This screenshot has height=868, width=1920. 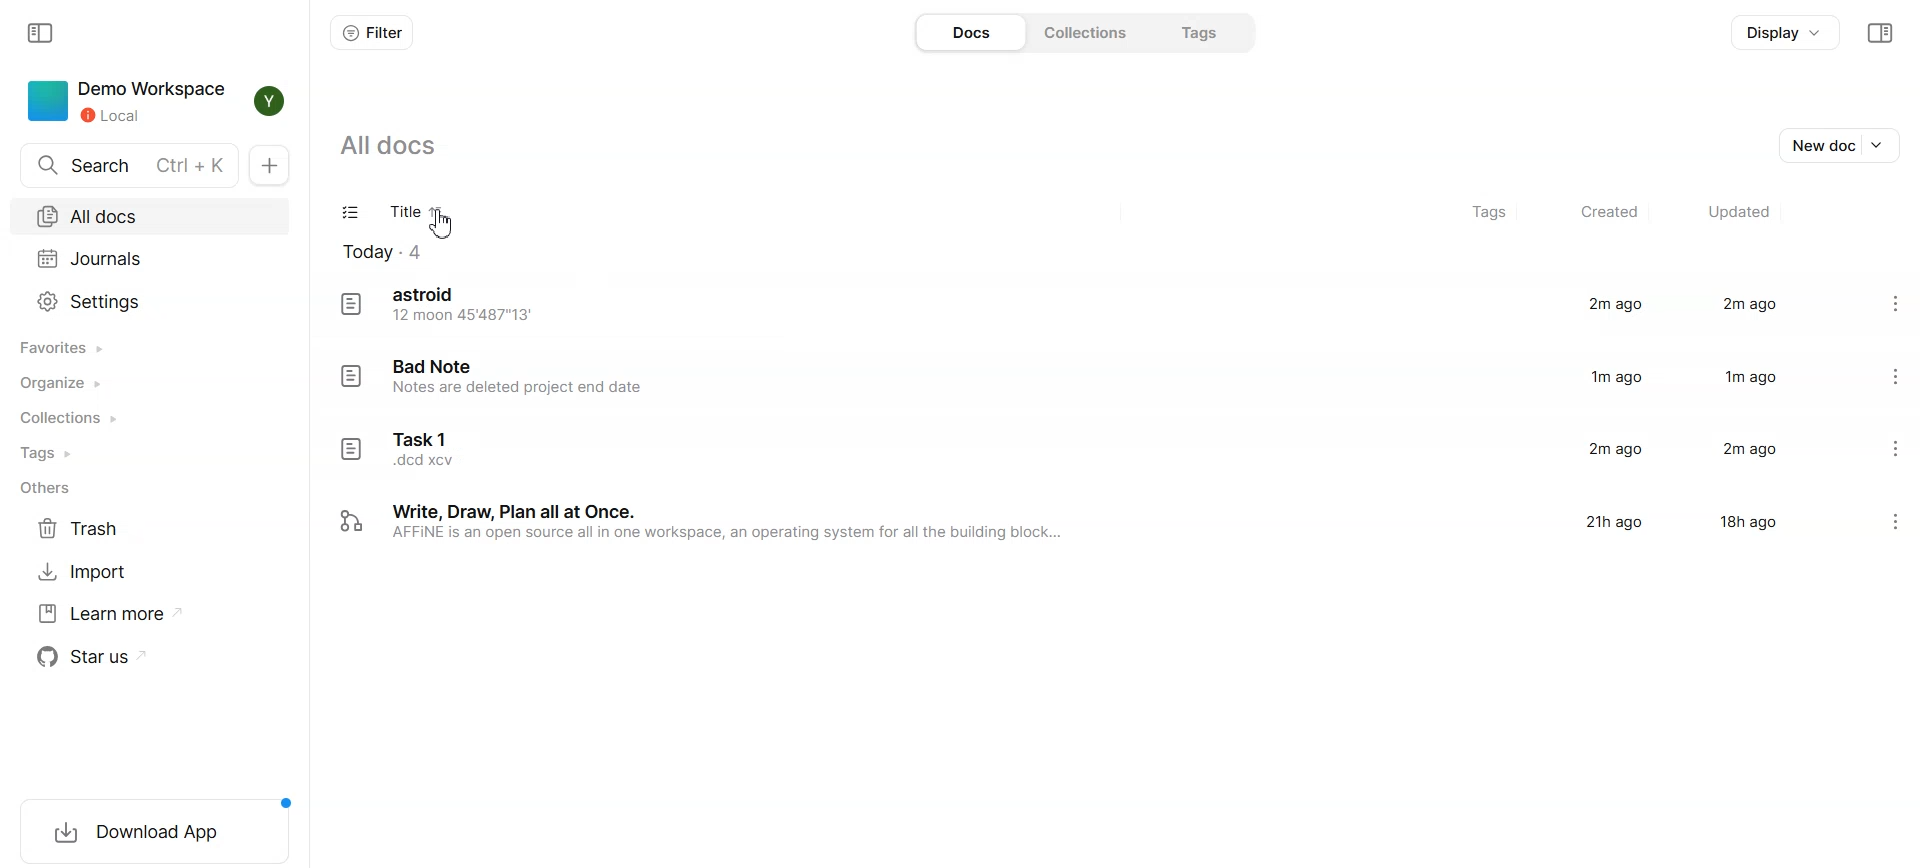 I want to click on 18h ago, so click(x=1749, y=525).